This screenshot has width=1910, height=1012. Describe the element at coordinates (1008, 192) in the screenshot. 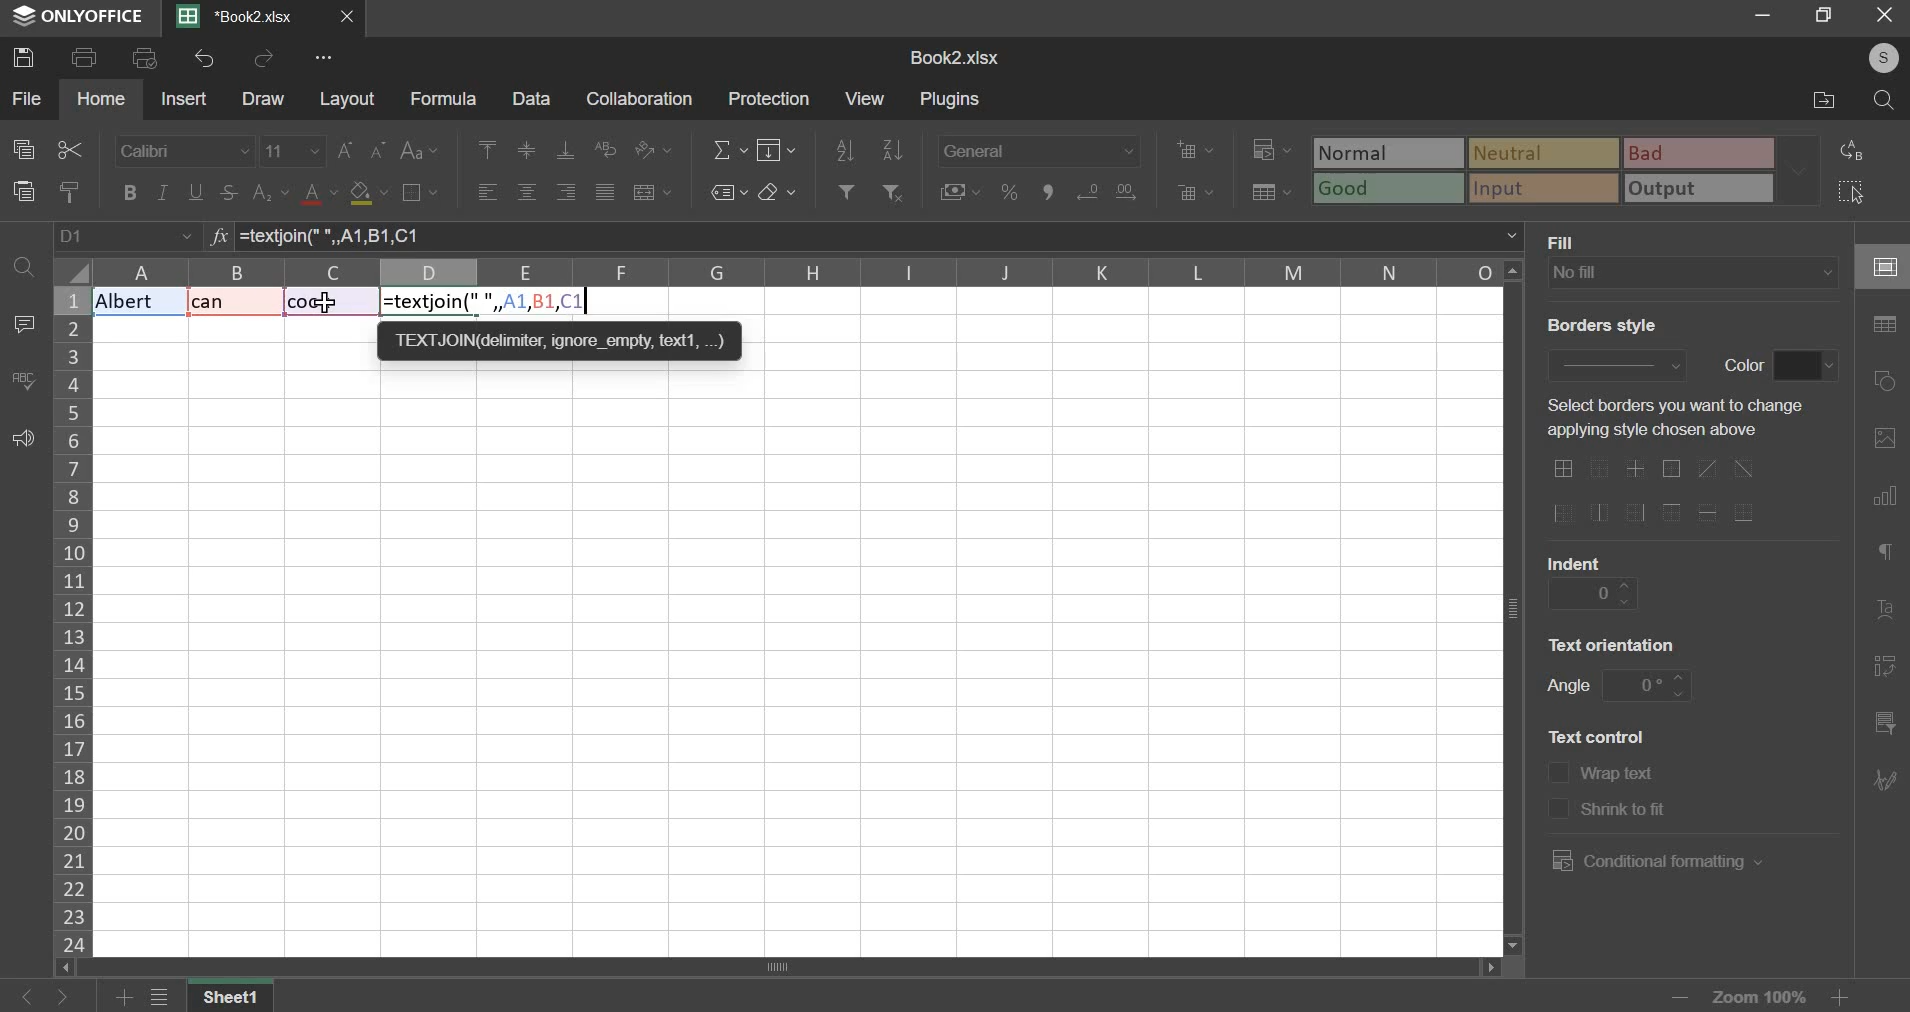

I see `percentage` at that location.